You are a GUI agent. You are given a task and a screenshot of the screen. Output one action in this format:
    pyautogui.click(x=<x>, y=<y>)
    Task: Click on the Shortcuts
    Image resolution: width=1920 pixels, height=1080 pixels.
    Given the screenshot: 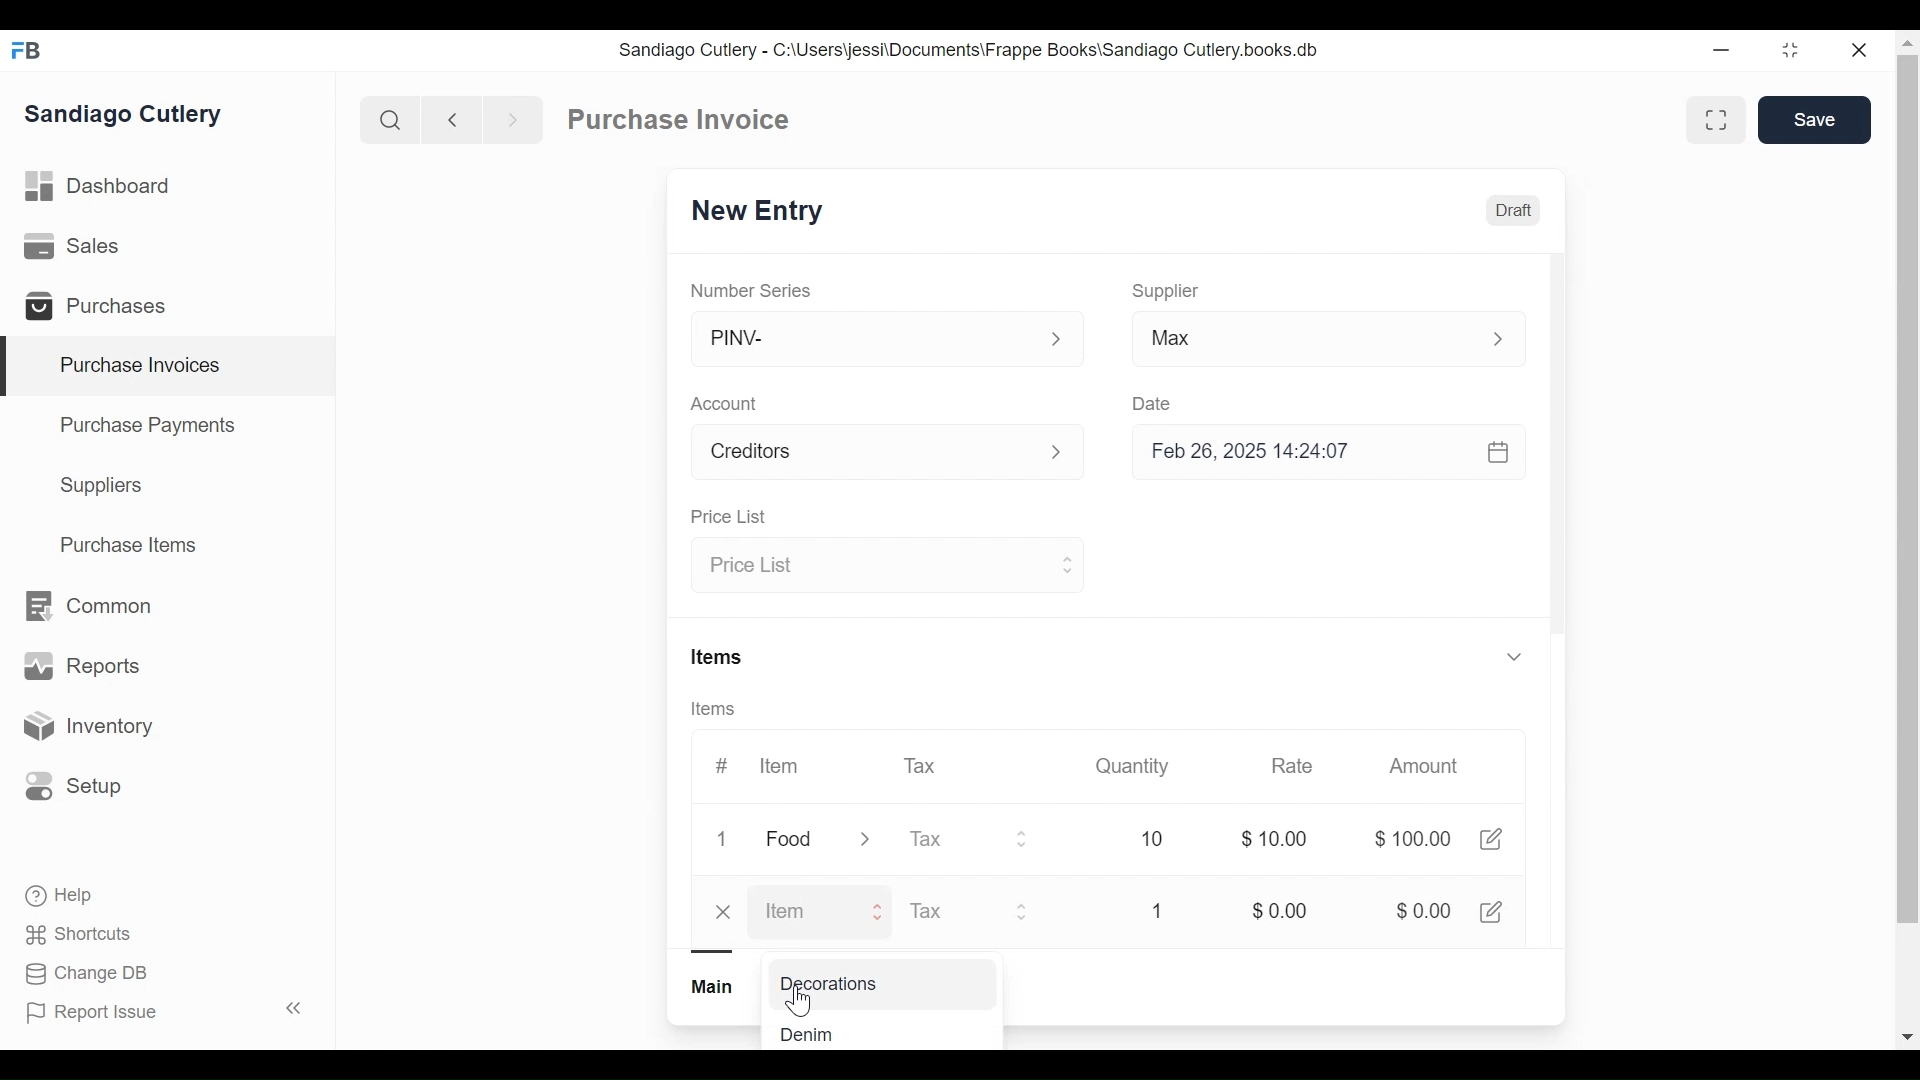 What is the action you would take?
    pyautogui.click(x=81, y=933)
    